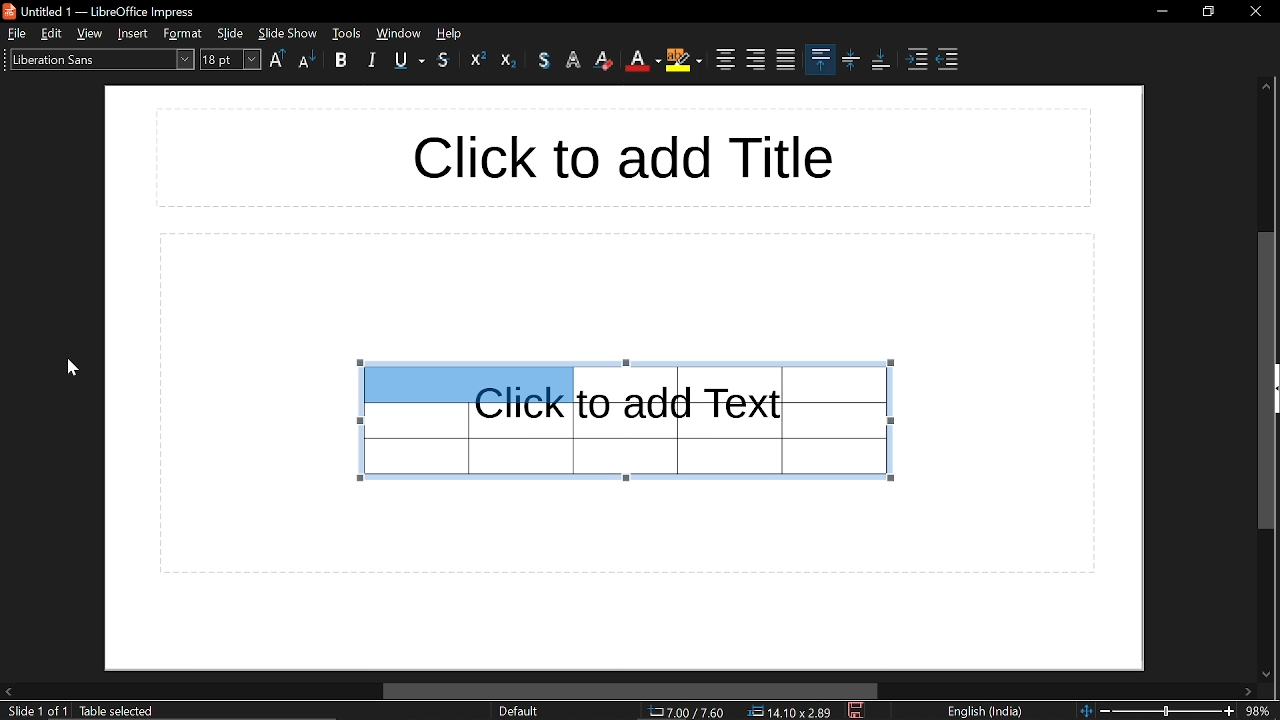  Describe the element at coordinates (345, 62) in the screenshot. I see `bold` at that location.